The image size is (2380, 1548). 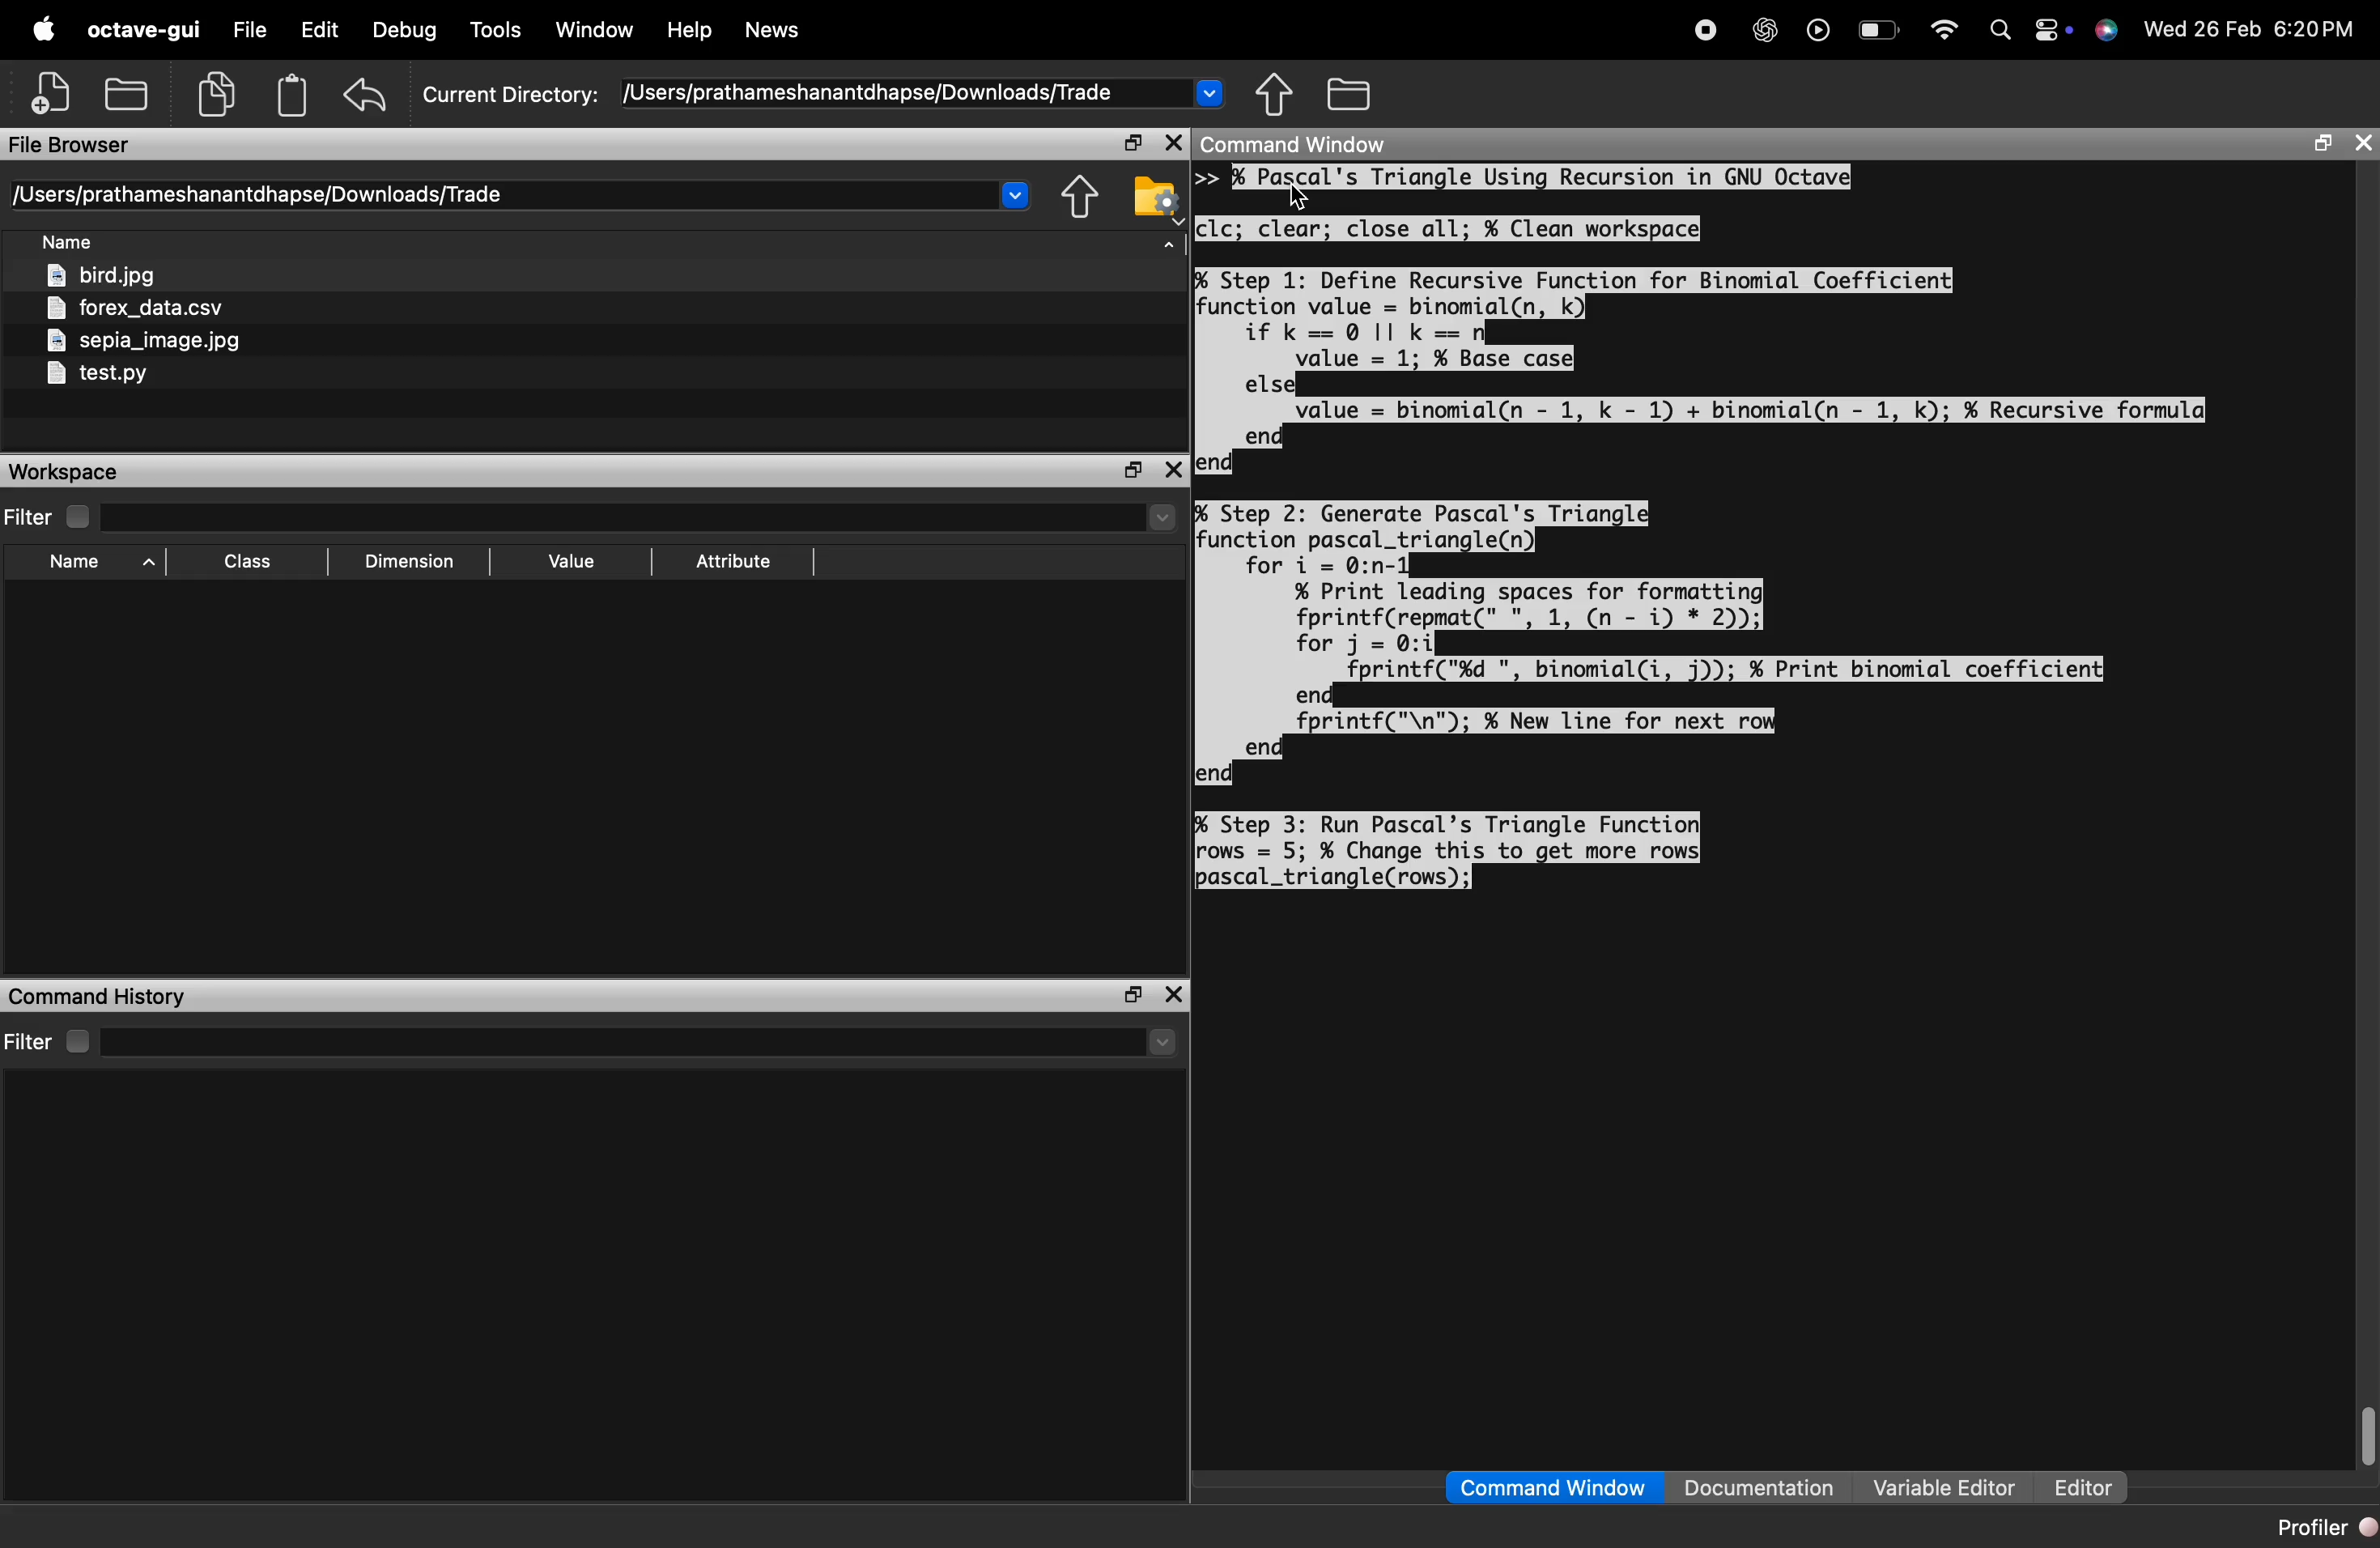 What do you see at coordinates (1074, 198) in the screenshot?
I see `Go back` at bounding box center [1074, 198].